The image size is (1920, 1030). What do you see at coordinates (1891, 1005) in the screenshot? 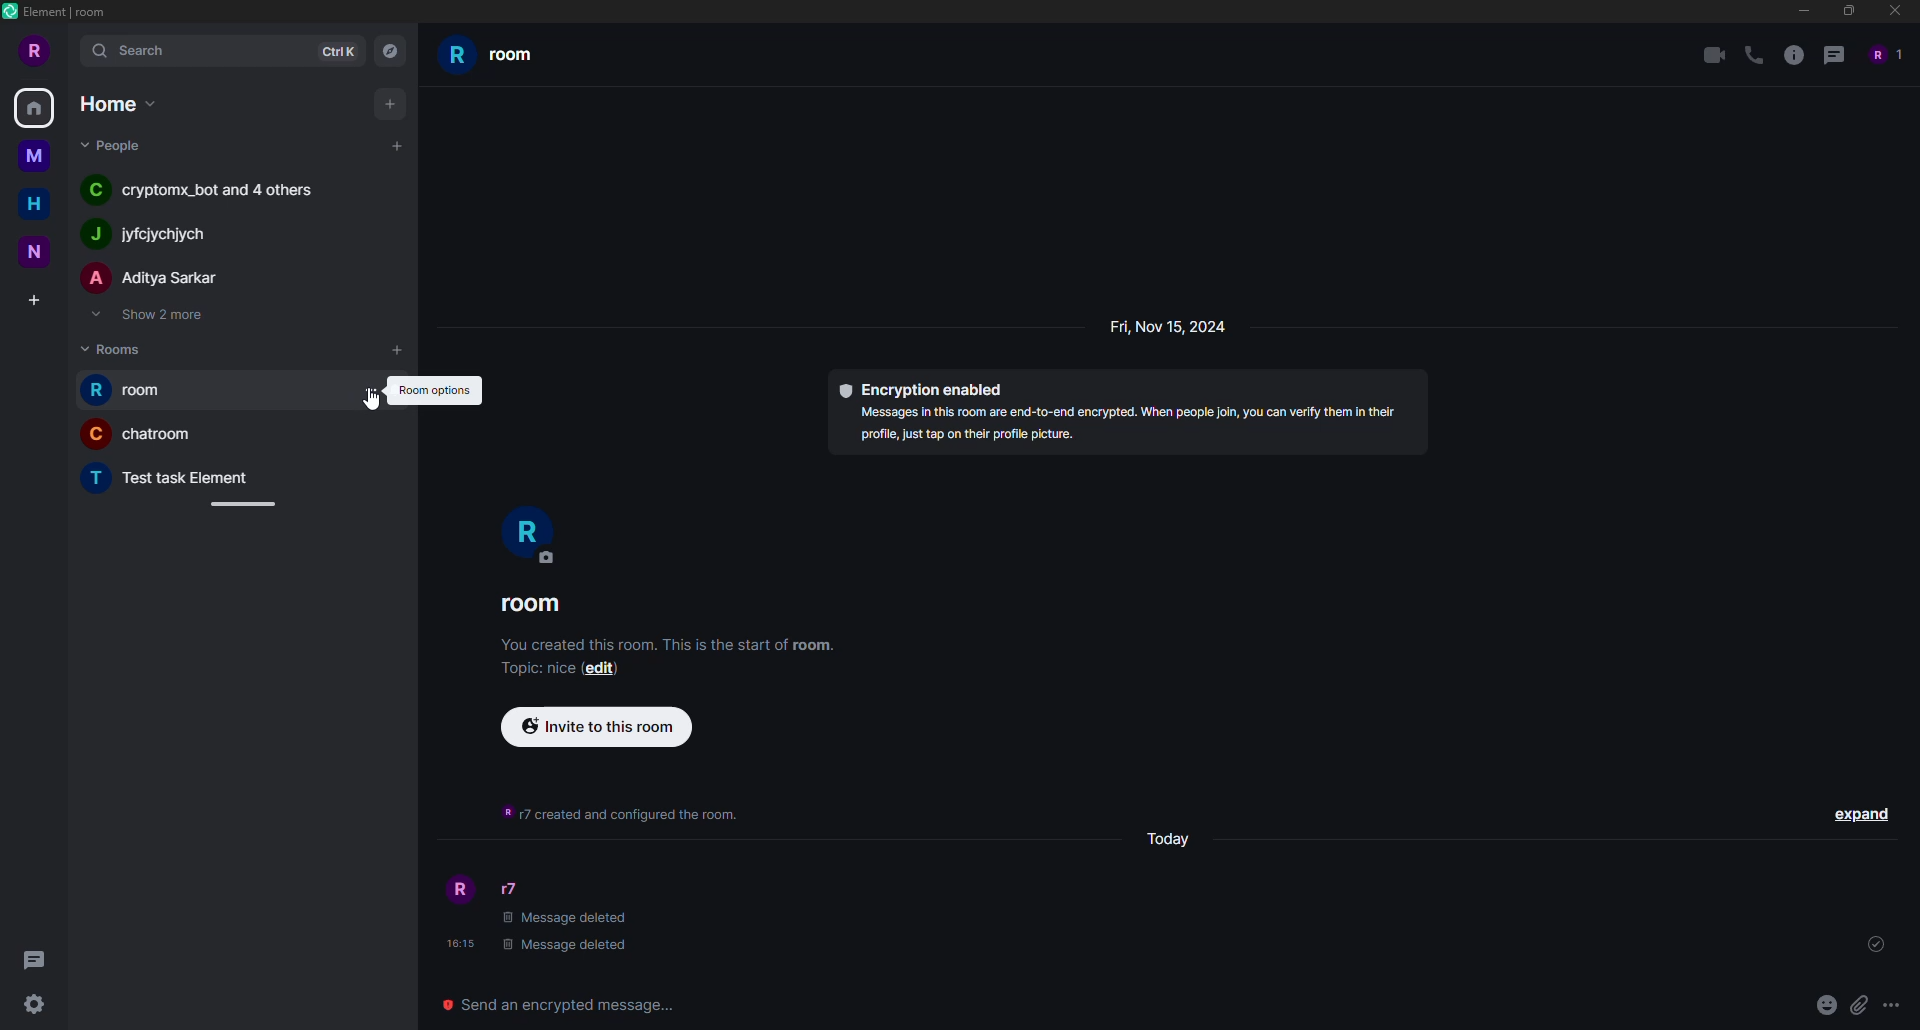
I see `more` at bounding box center [1891, 1005].